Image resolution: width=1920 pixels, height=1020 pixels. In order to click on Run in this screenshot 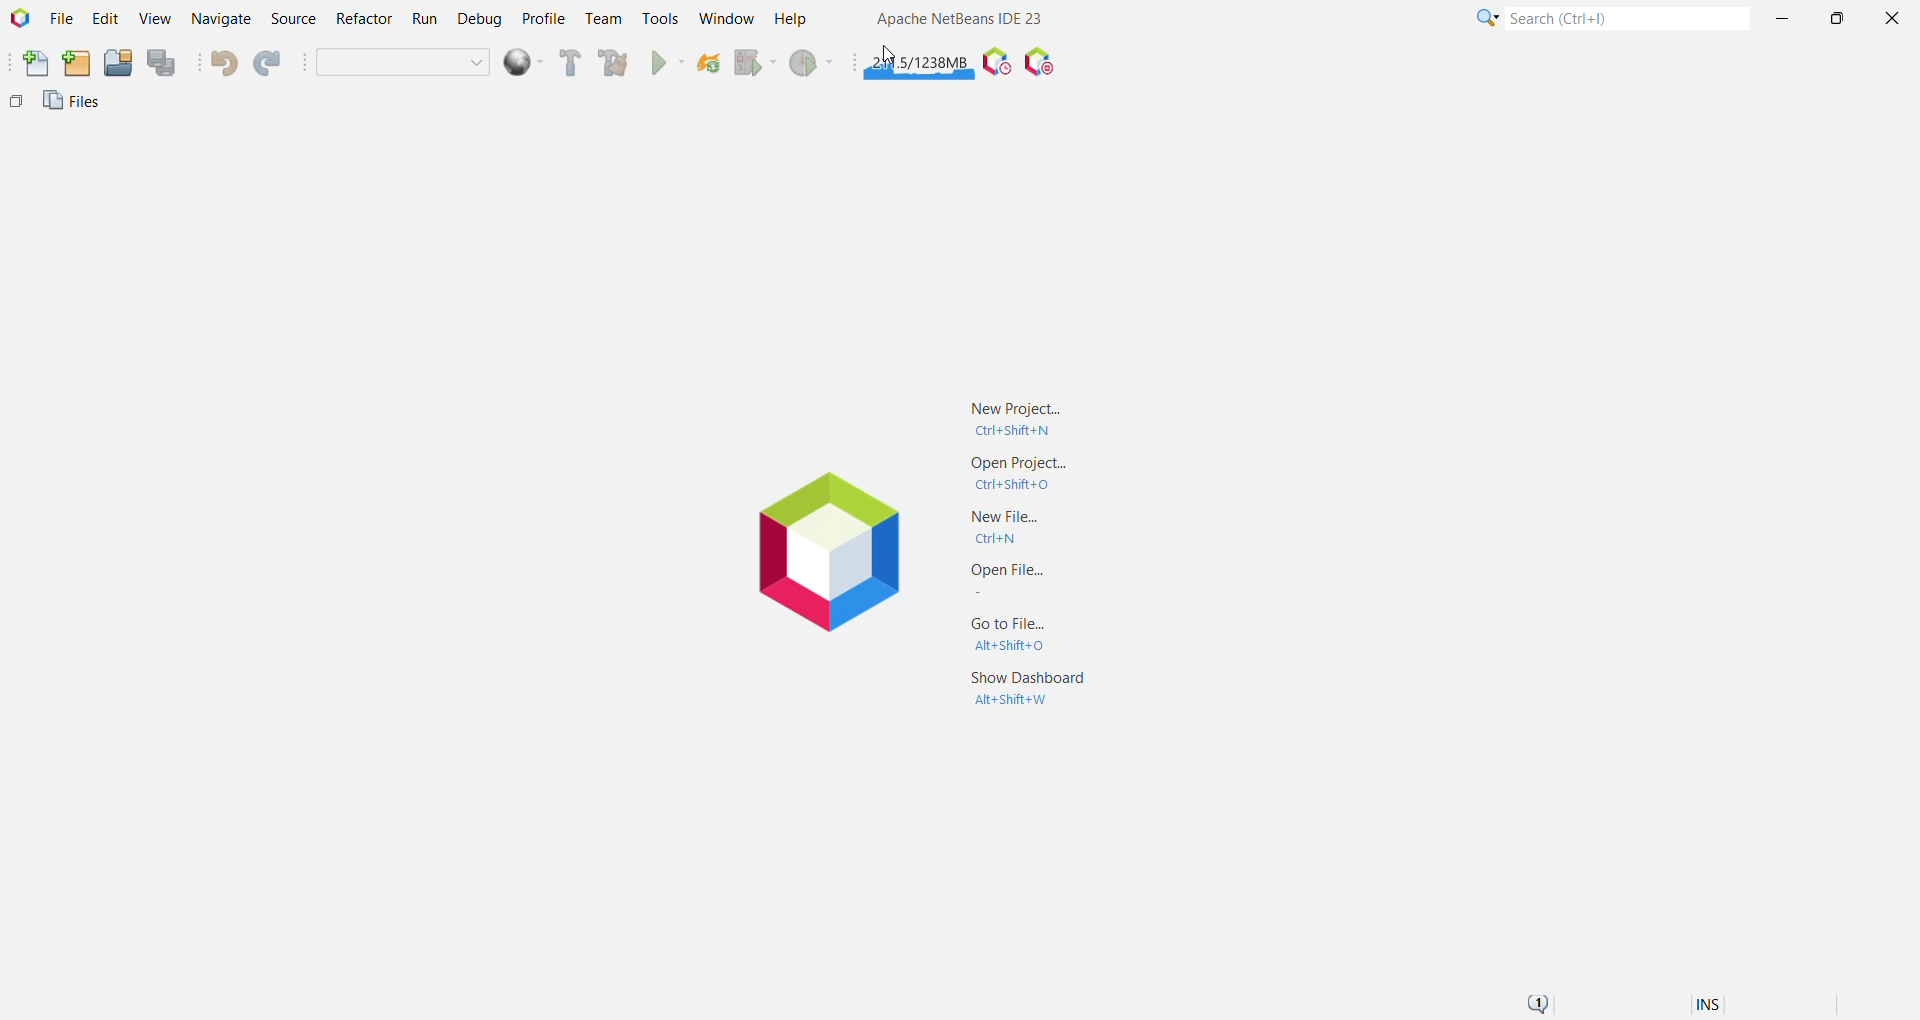, I will do `click(668, 65)`.